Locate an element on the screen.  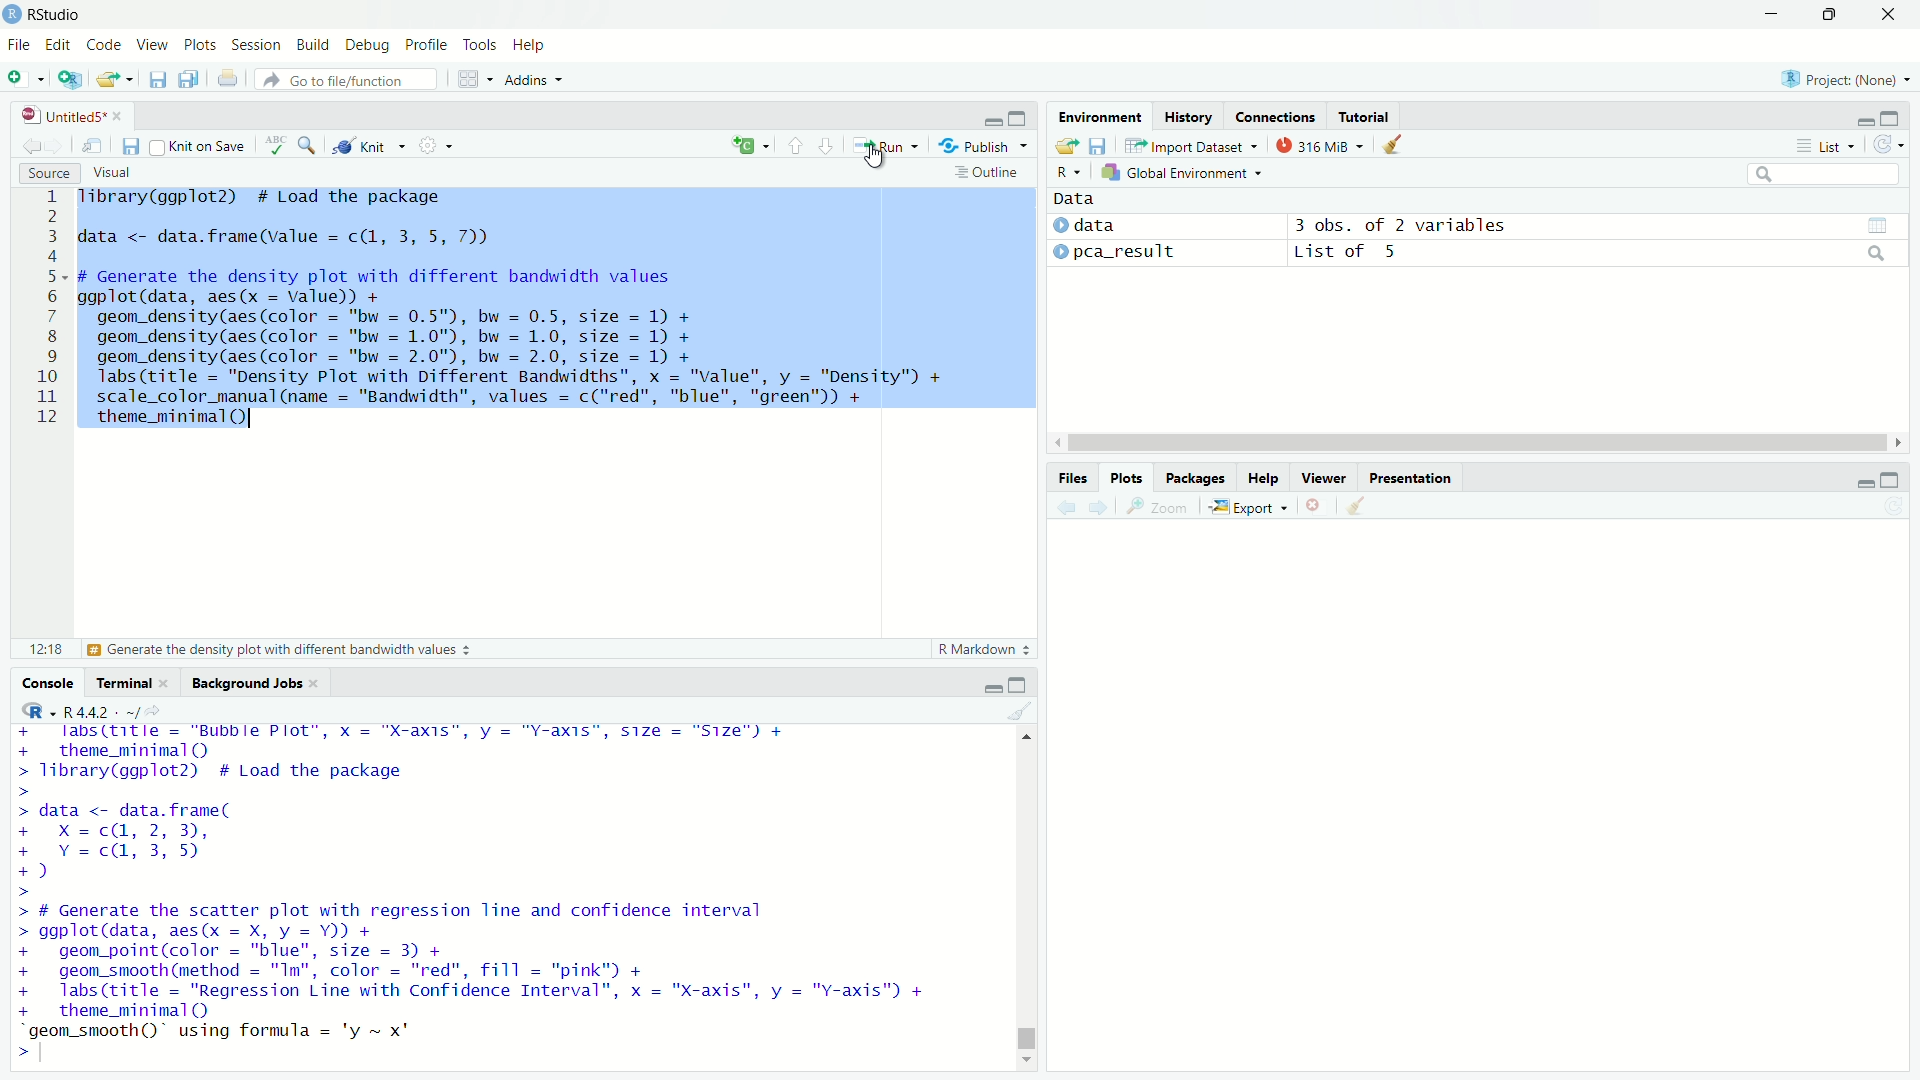
vertical scroll bar is located at coordinates (1027, 896).